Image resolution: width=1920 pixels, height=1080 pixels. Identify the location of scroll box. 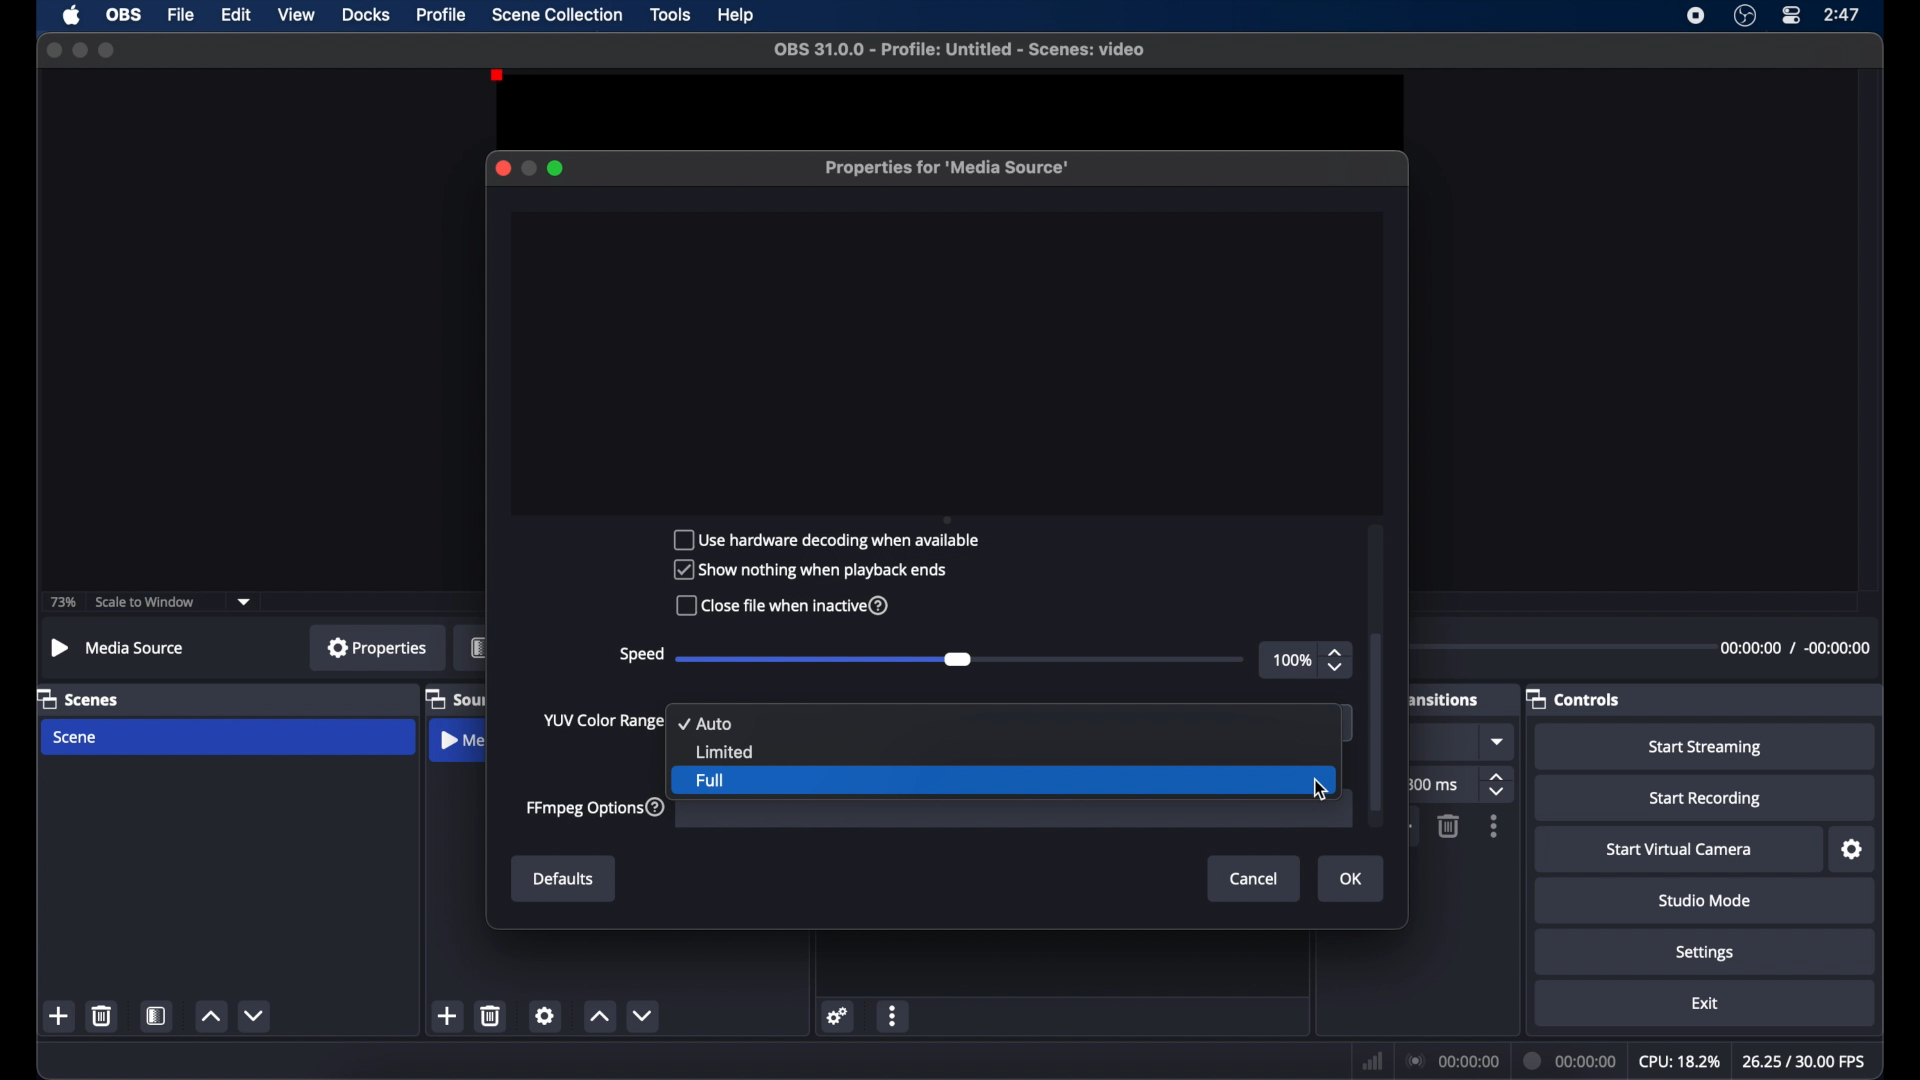
(1379, 721).